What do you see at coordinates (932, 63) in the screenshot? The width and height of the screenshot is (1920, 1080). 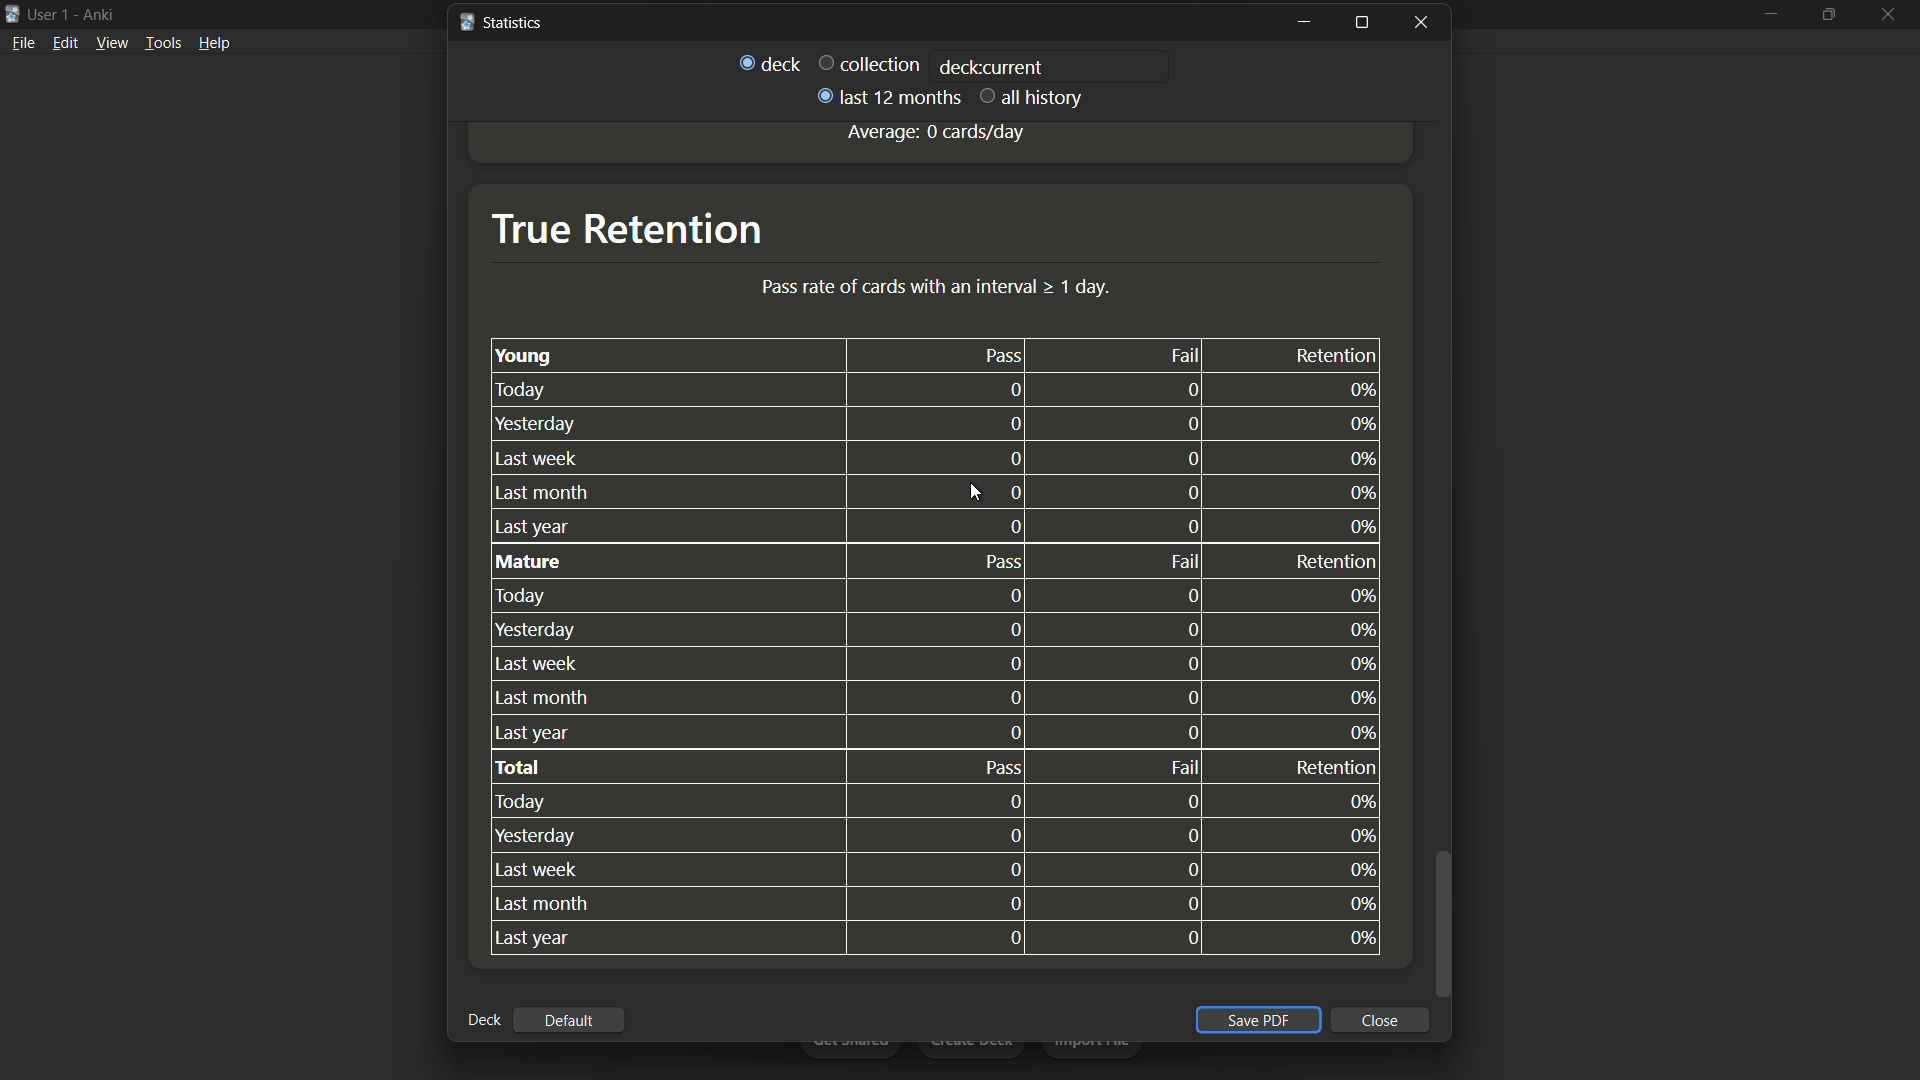 I see `collection deck current` at bounding box center [932, 63].